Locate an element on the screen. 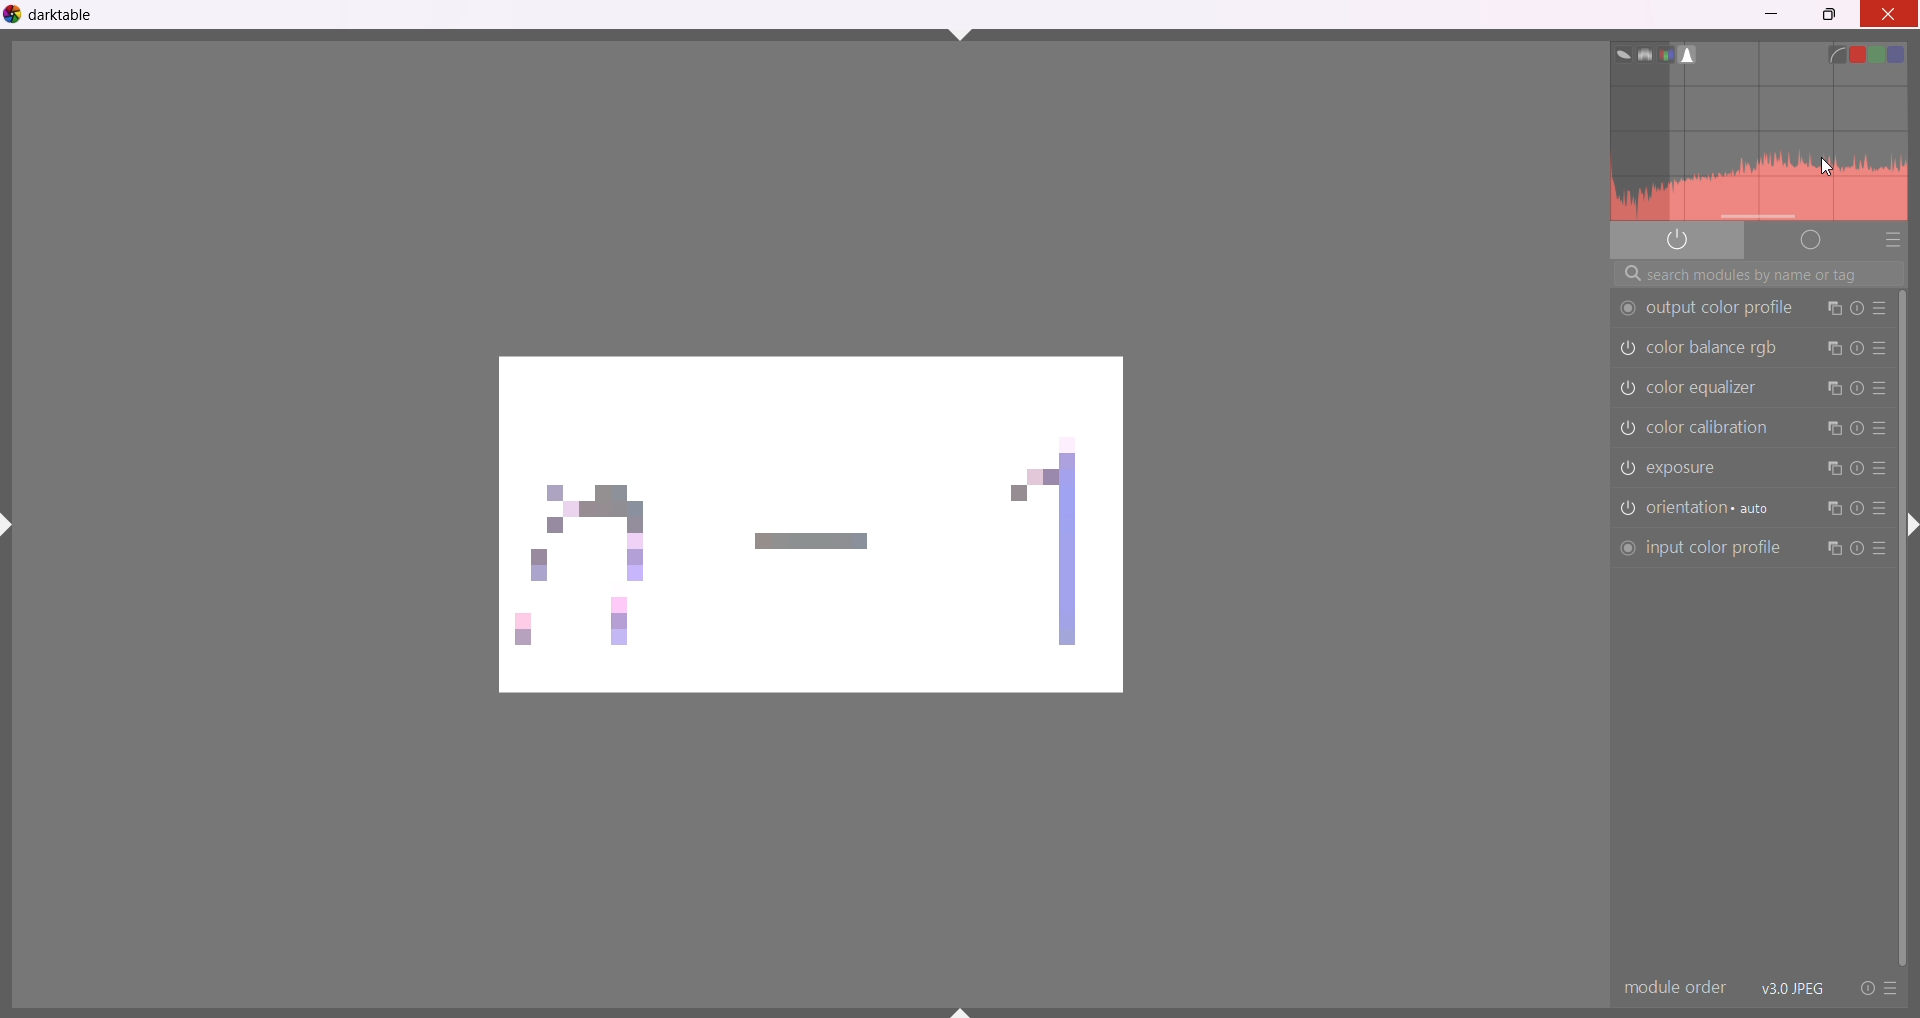 This screenshot has height=1018, width=1920. deprecated is located at coordinates (1810, 242).